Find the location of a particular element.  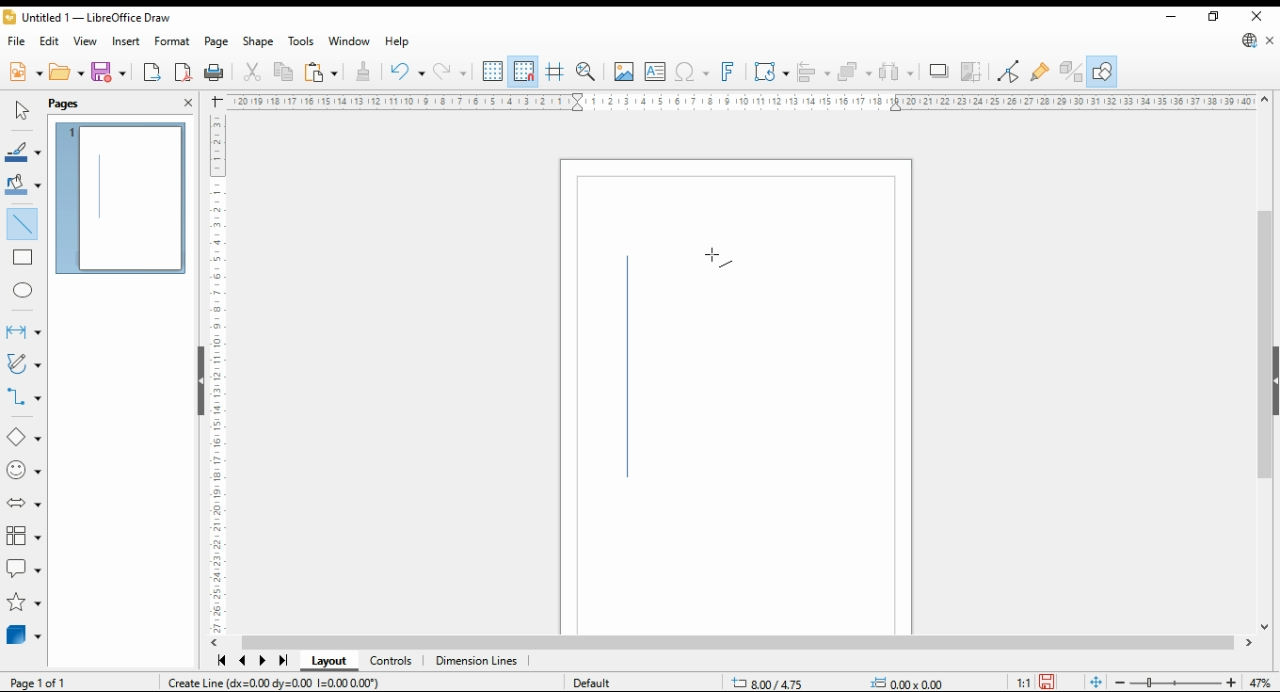

controls is located at coordinates (393, 663).